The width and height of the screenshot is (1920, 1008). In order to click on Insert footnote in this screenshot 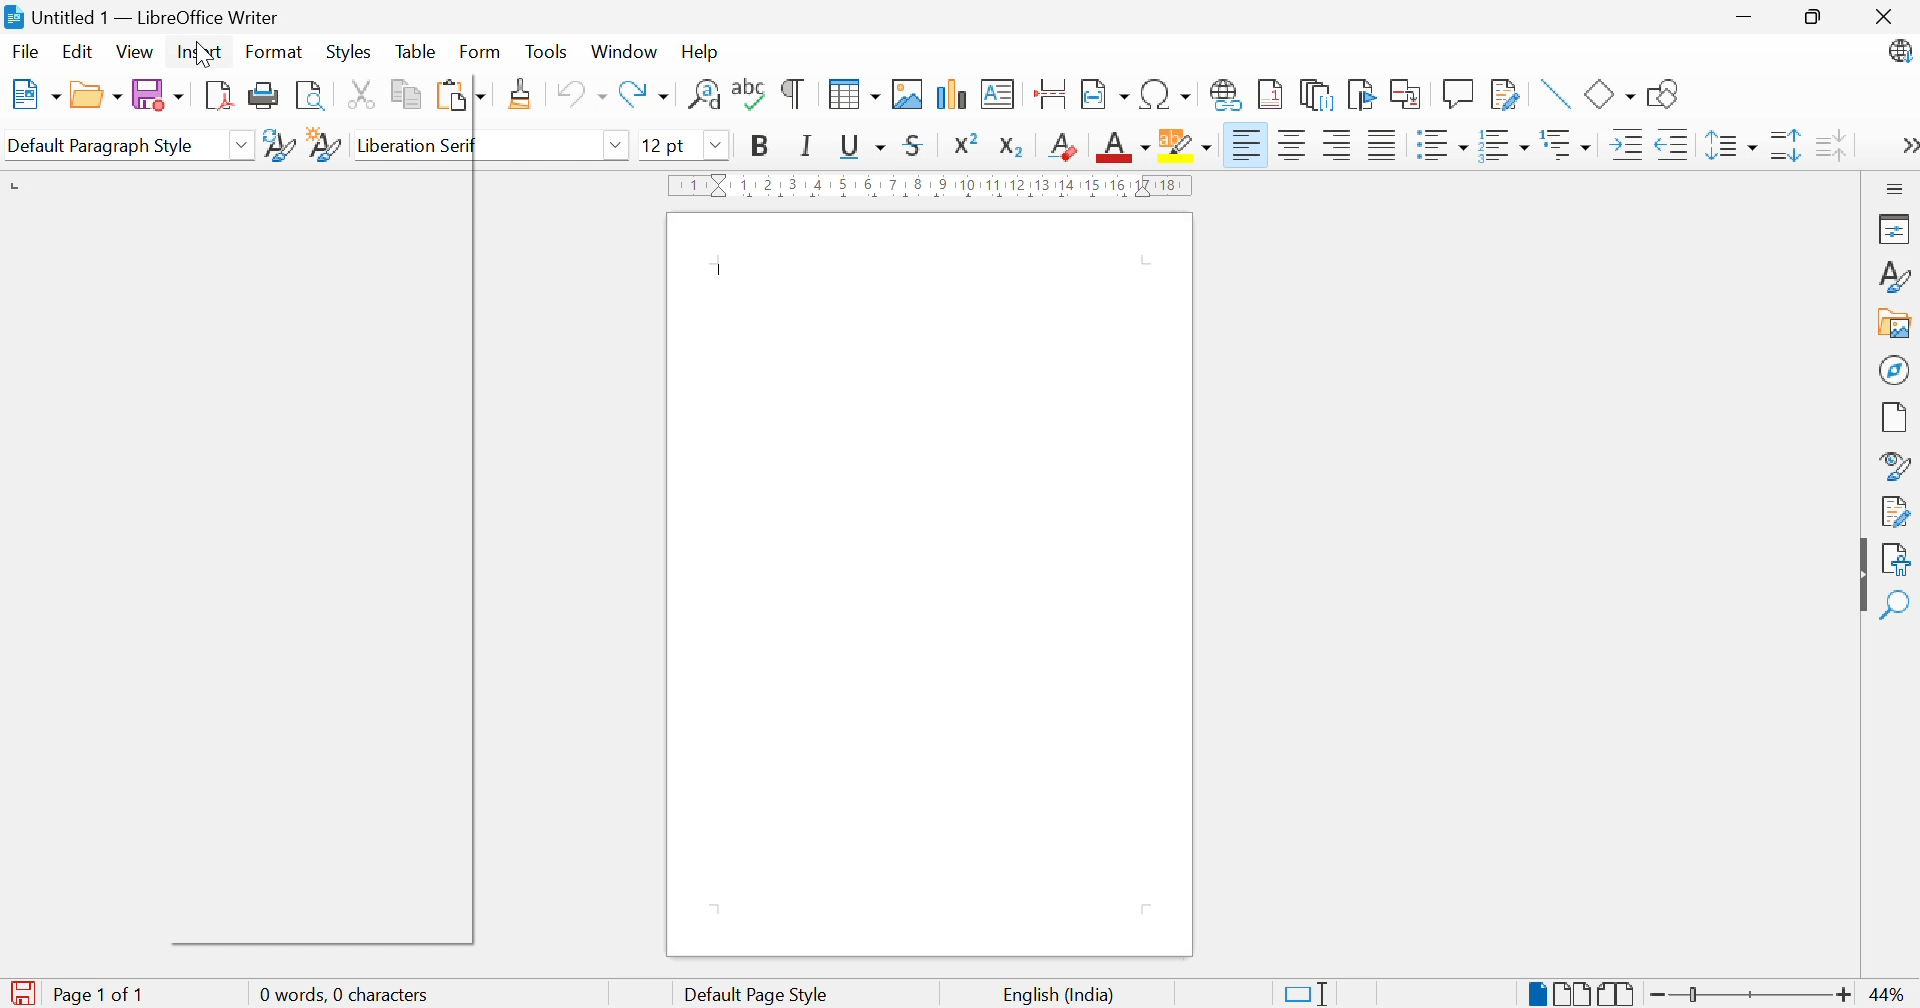, I will do `click(1272, 94)`.